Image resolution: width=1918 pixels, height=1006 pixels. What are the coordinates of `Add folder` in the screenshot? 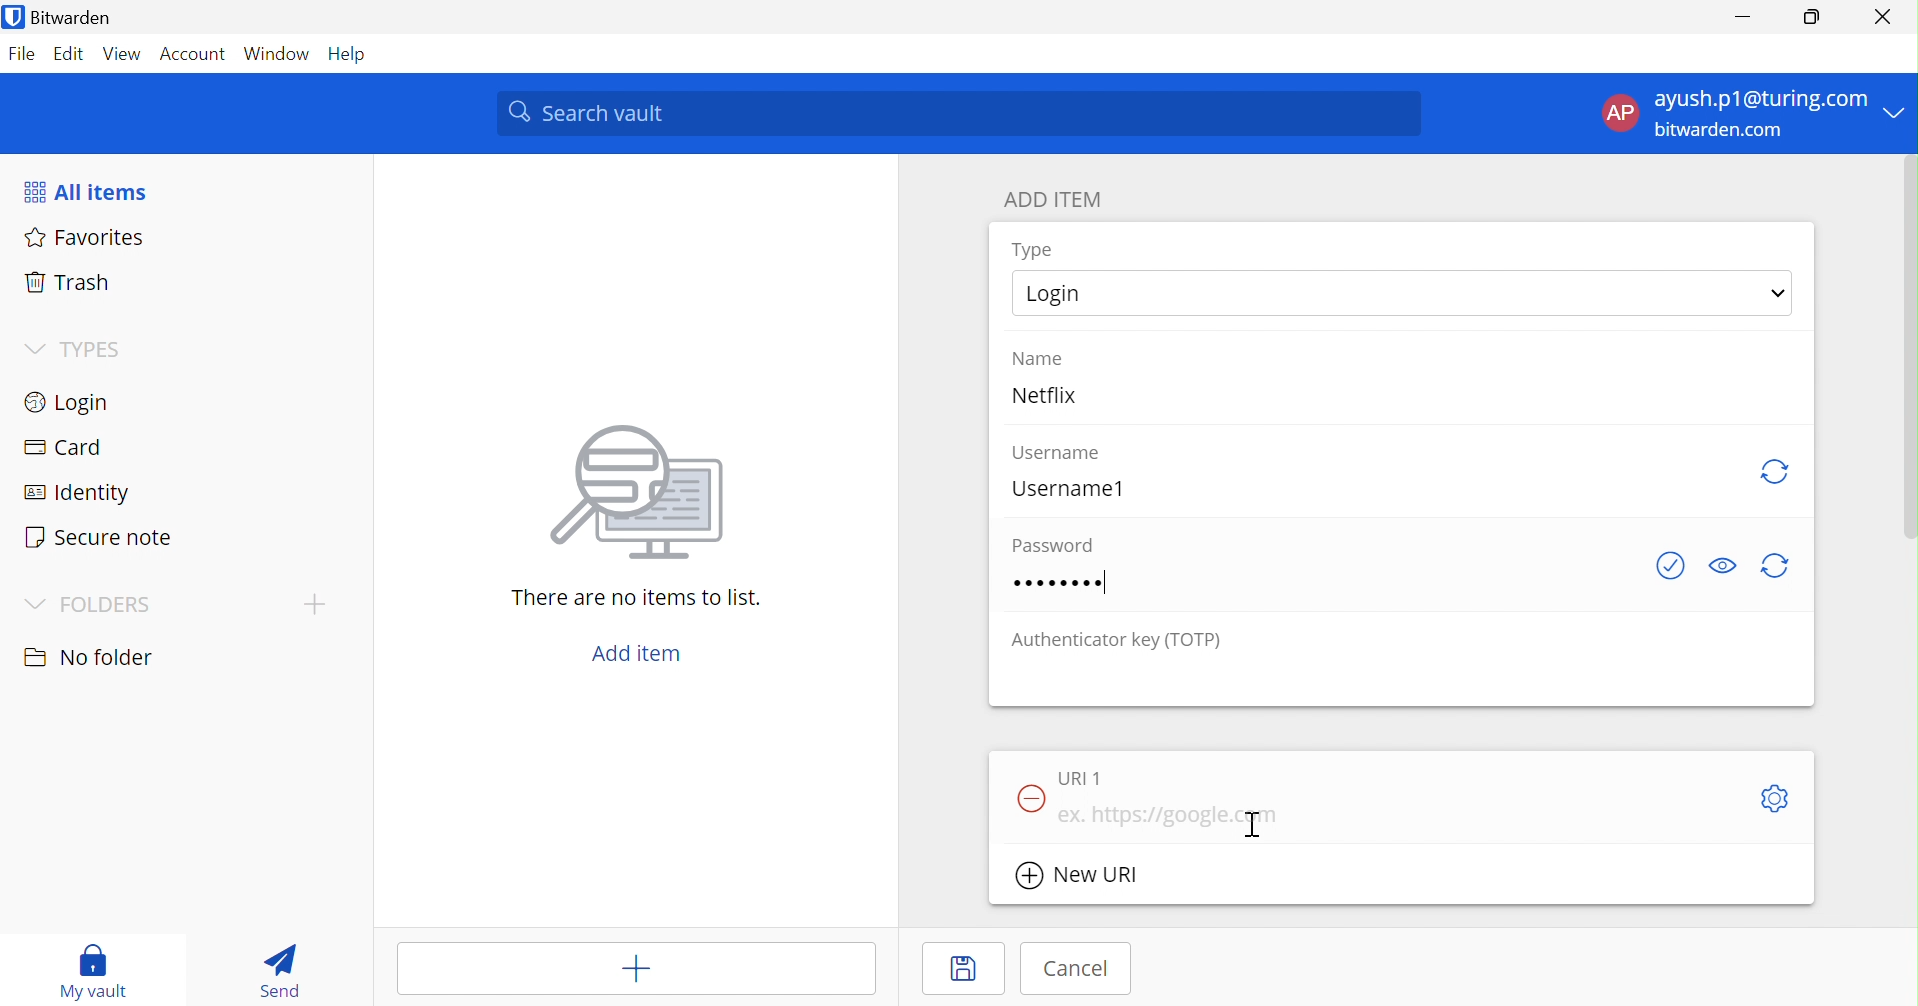 It's located at (315, 605).